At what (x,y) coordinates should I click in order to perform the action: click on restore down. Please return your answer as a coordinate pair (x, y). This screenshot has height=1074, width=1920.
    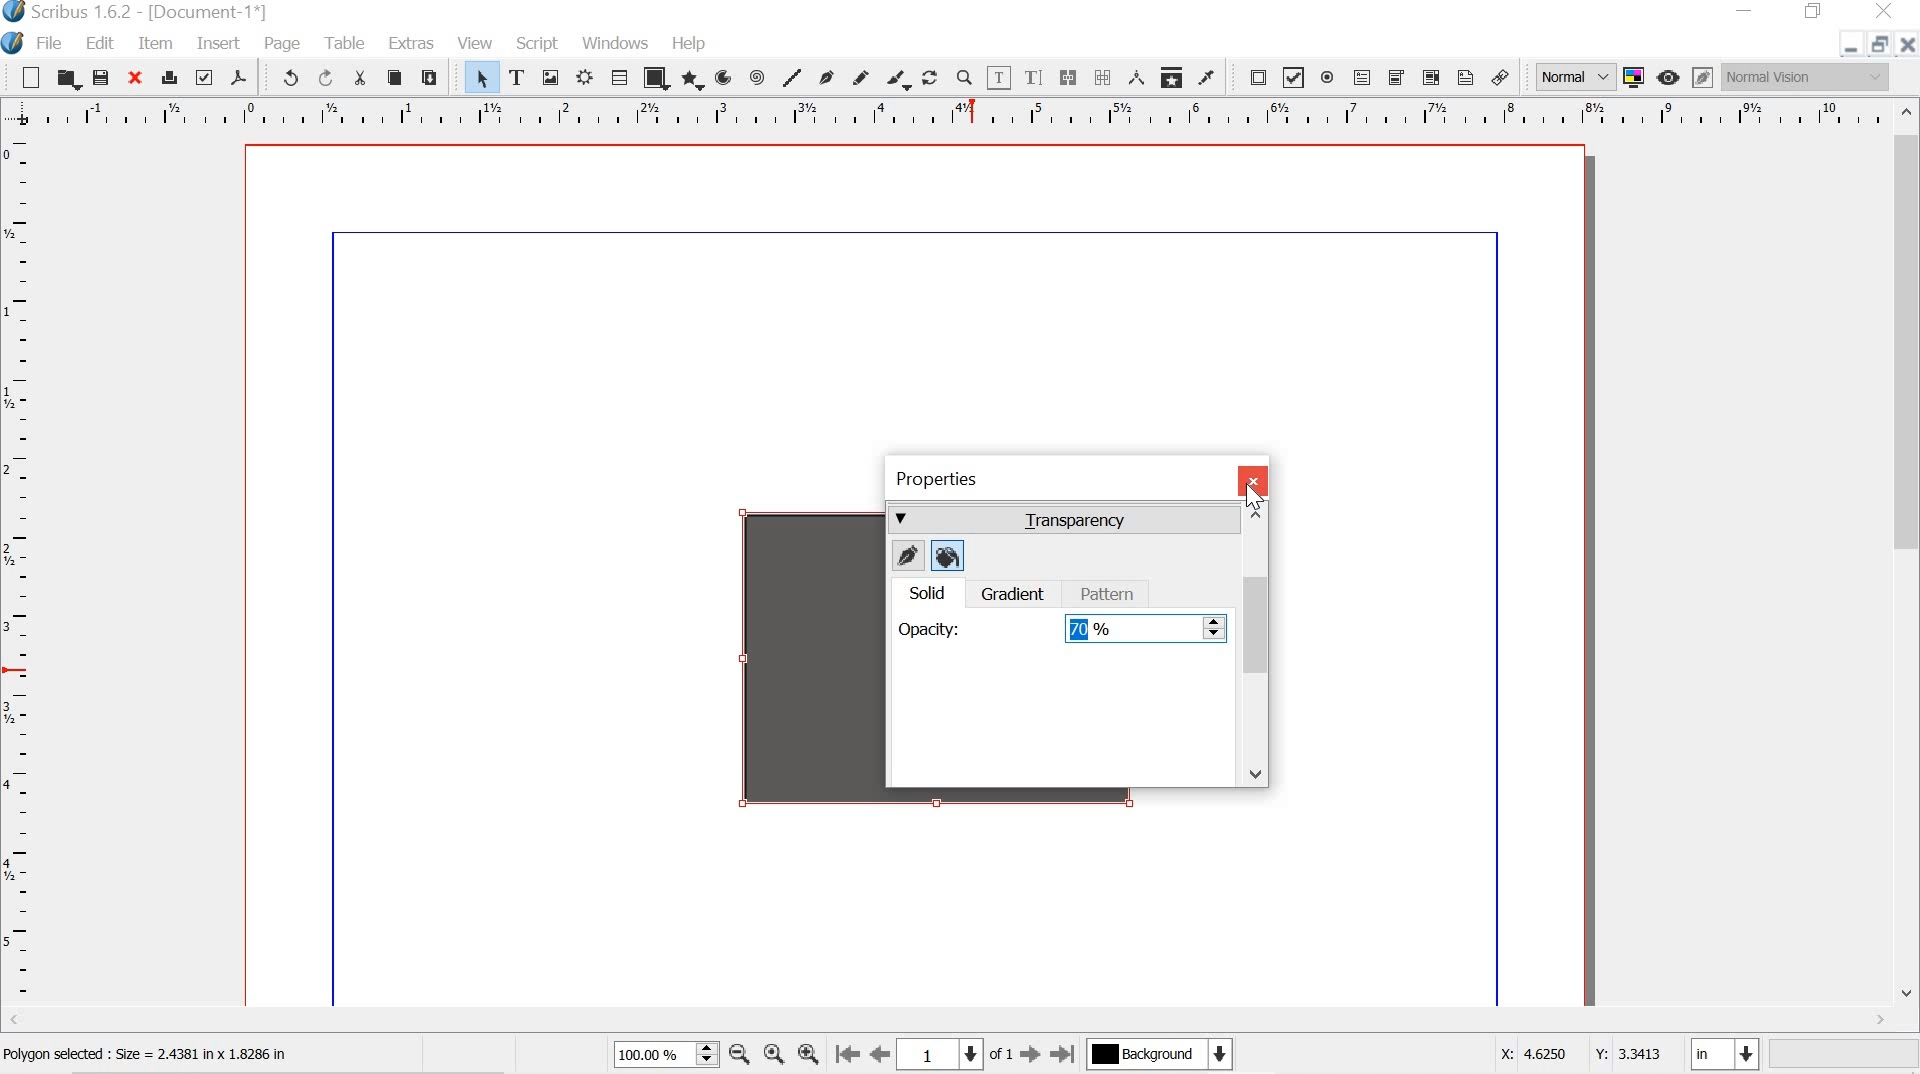
    Looking at the image, I should click on (1877, 44).